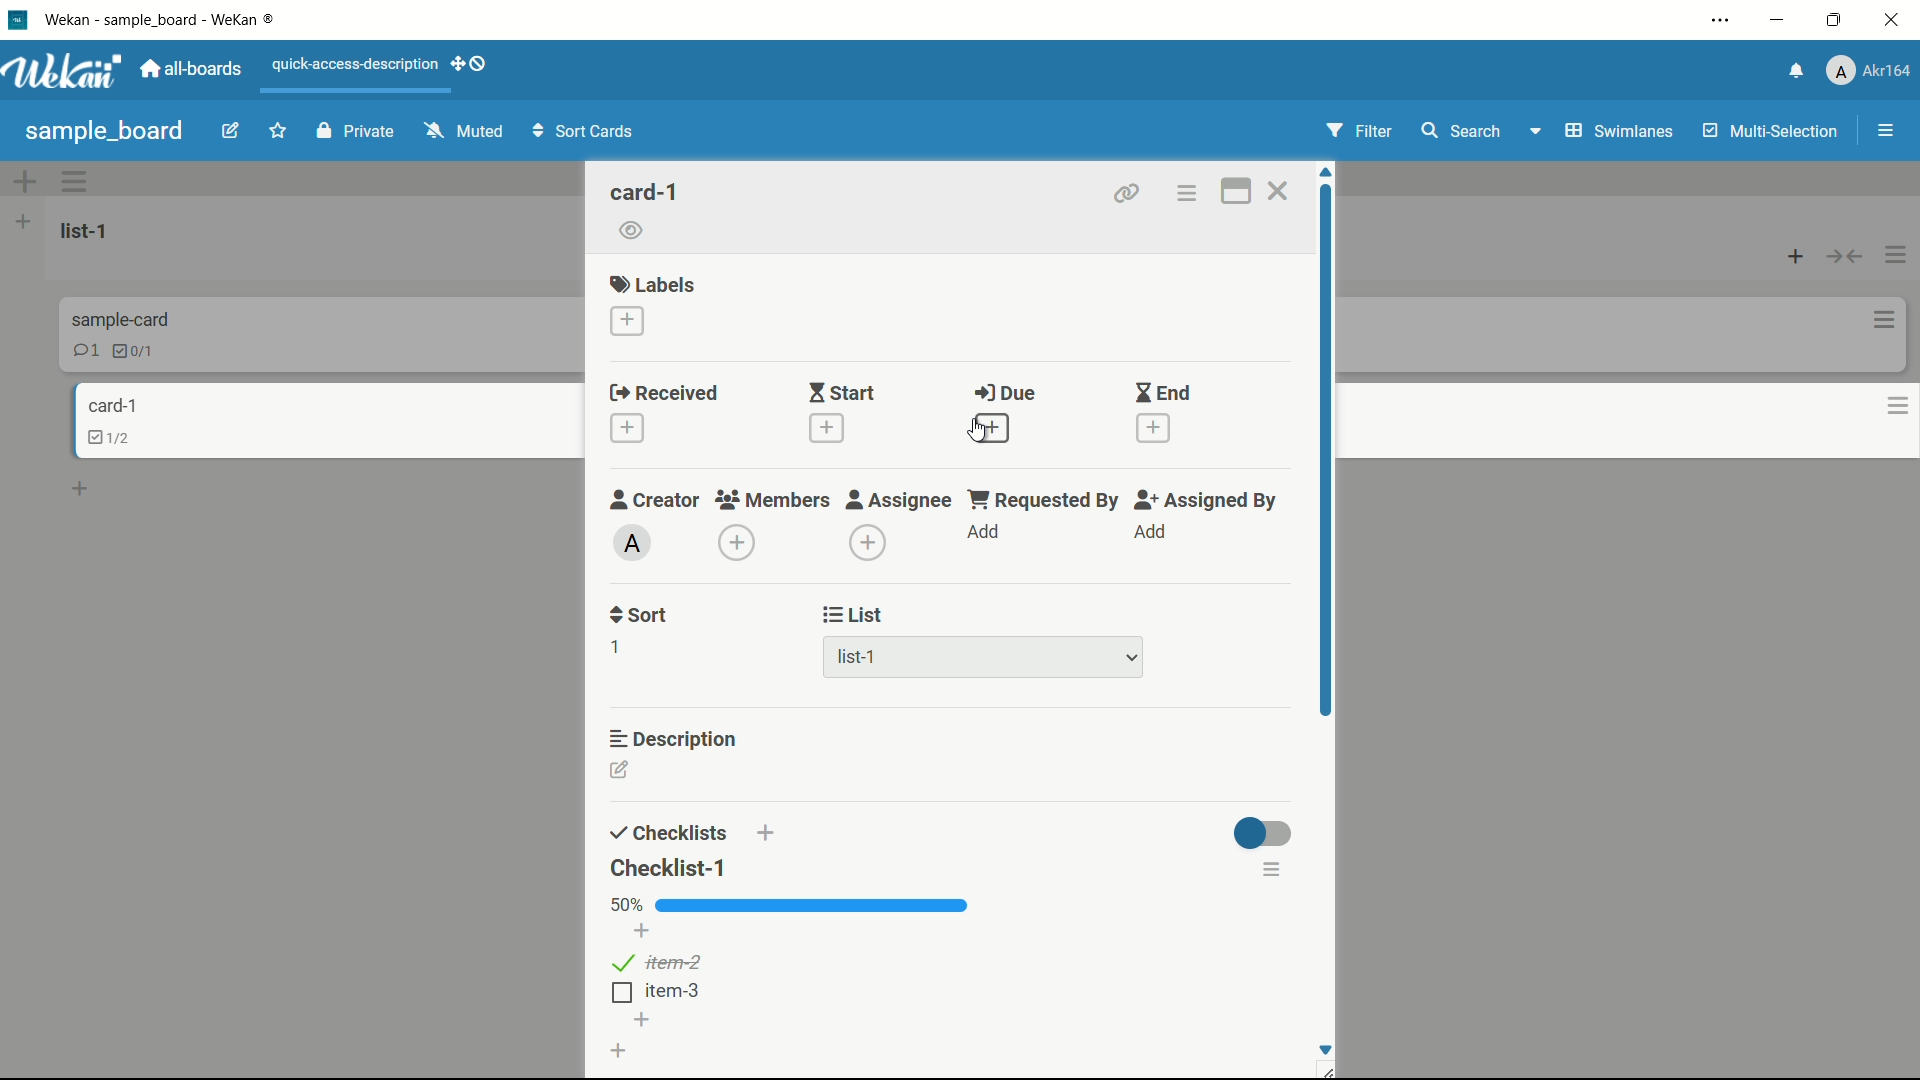 Image resolution: width=1920 pixels, height=1080 pixels. What do you see at coordinates (1893, 252) in the screenshot?
I see `list actions` at bounding box center [1893, 252].